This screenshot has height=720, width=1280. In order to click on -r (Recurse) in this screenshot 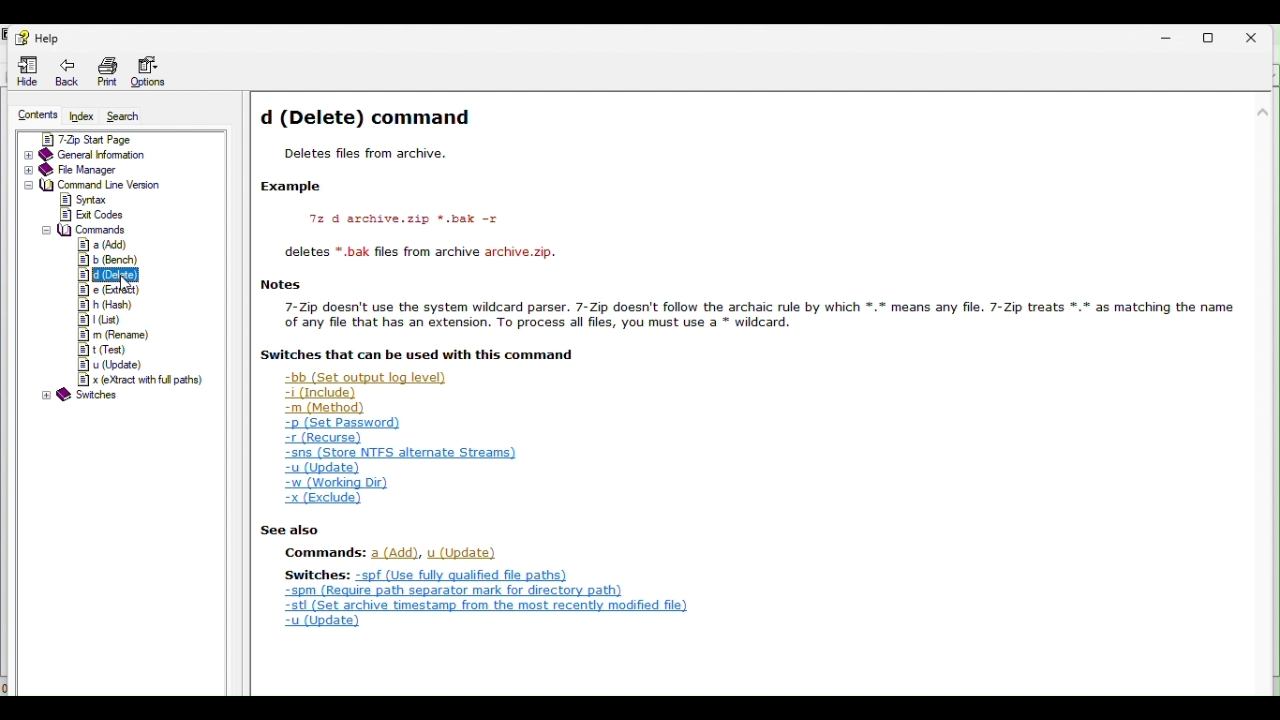, I will do `click(325, 437)`.